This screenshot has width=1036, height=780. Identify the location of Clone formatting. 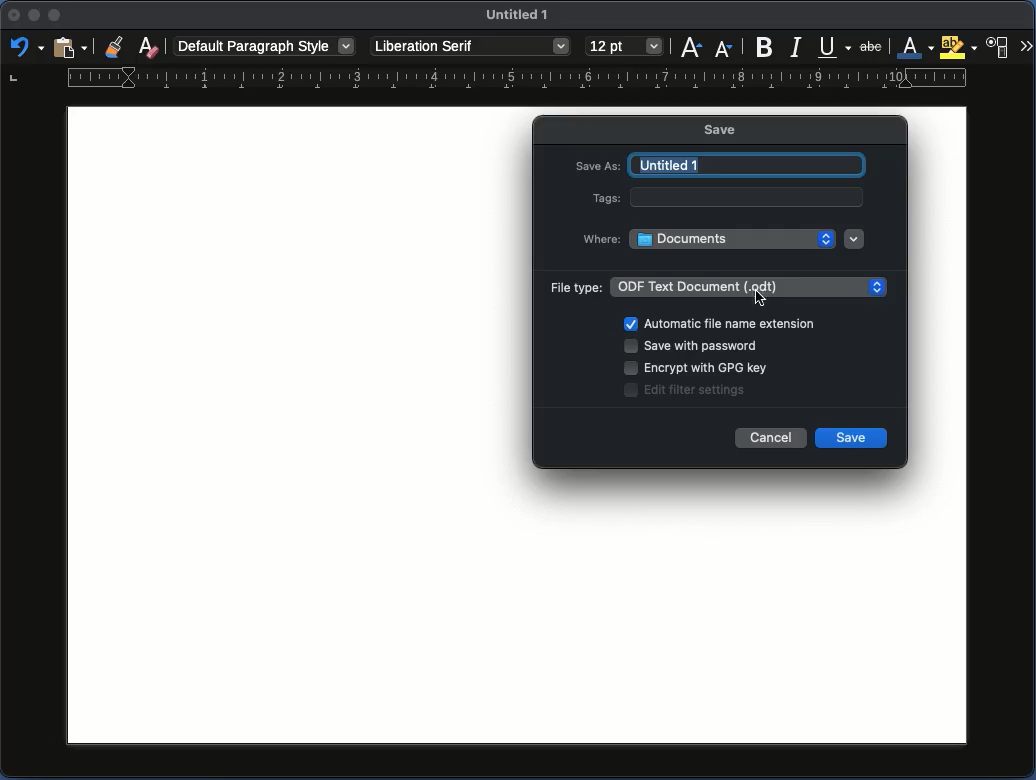
(117, 47).